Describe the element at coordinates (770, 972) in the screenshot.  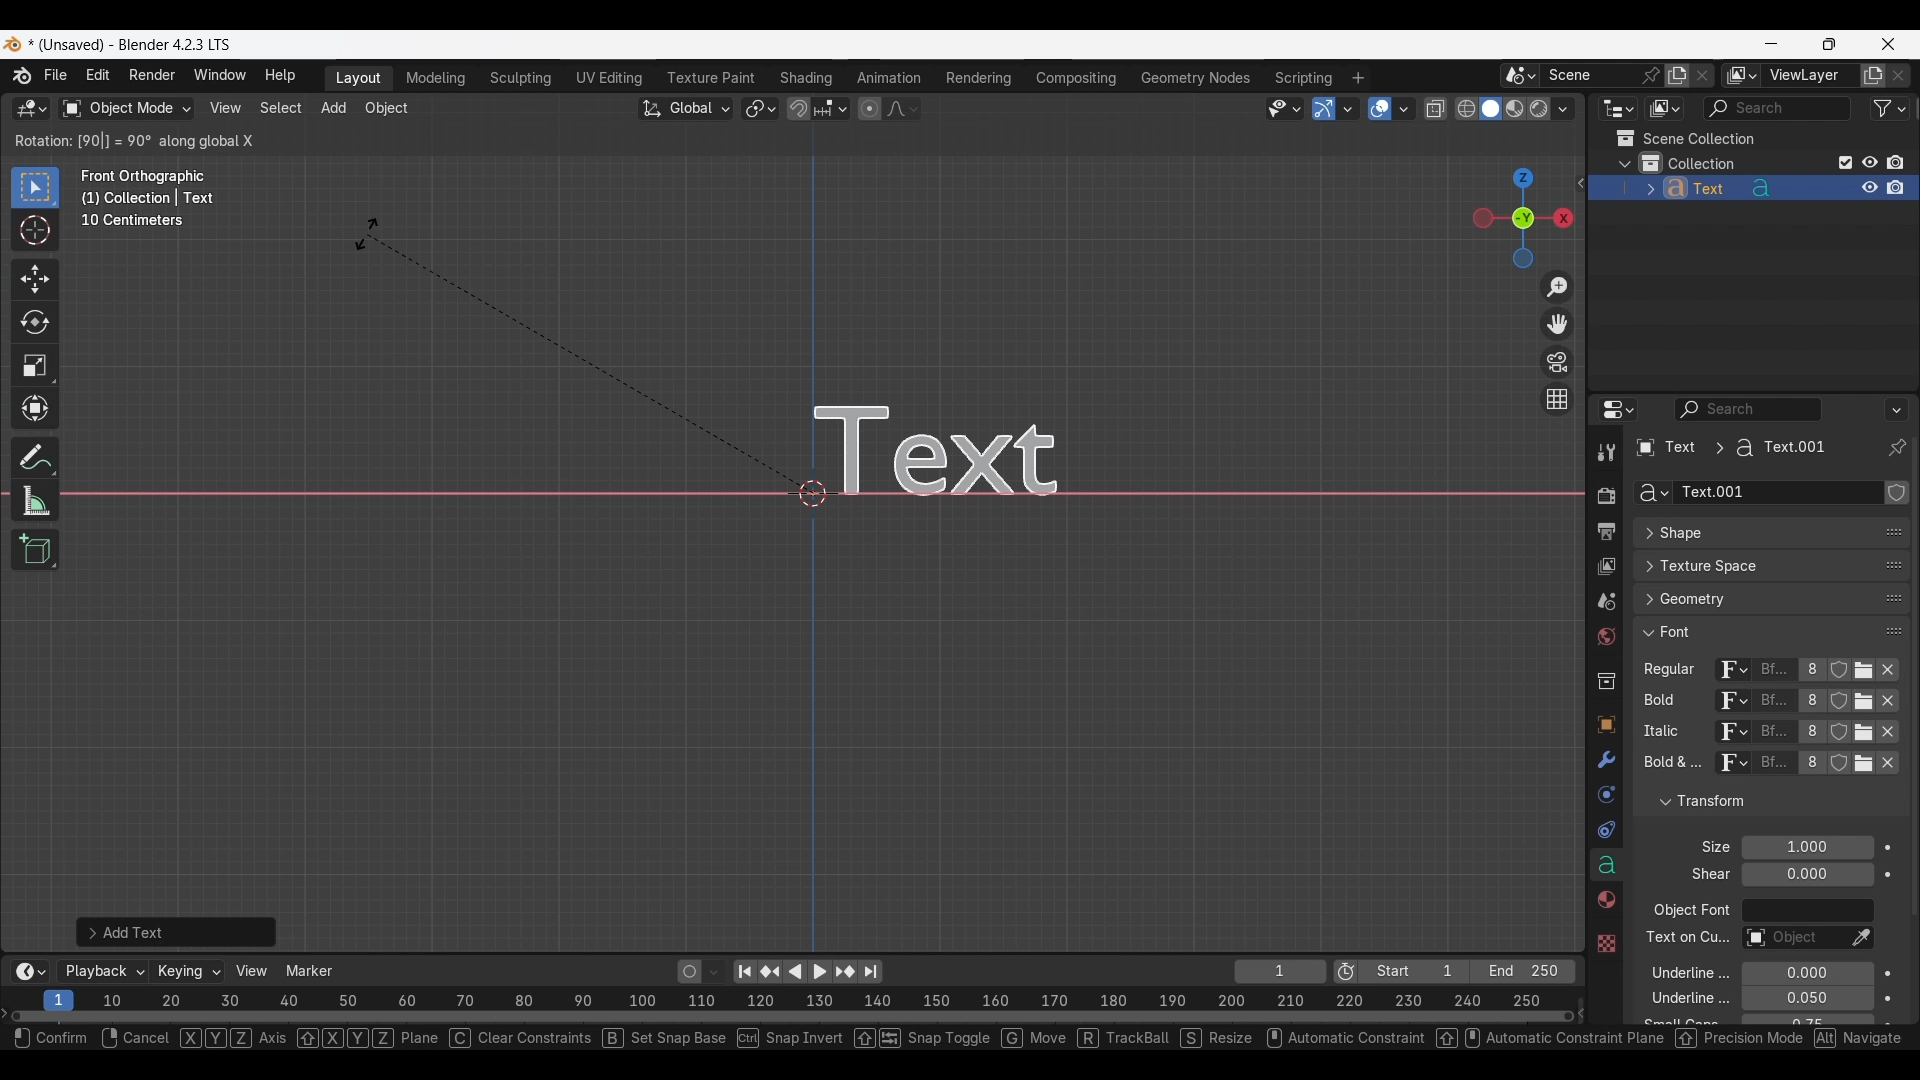
I see `Jump to key frame` at that location.